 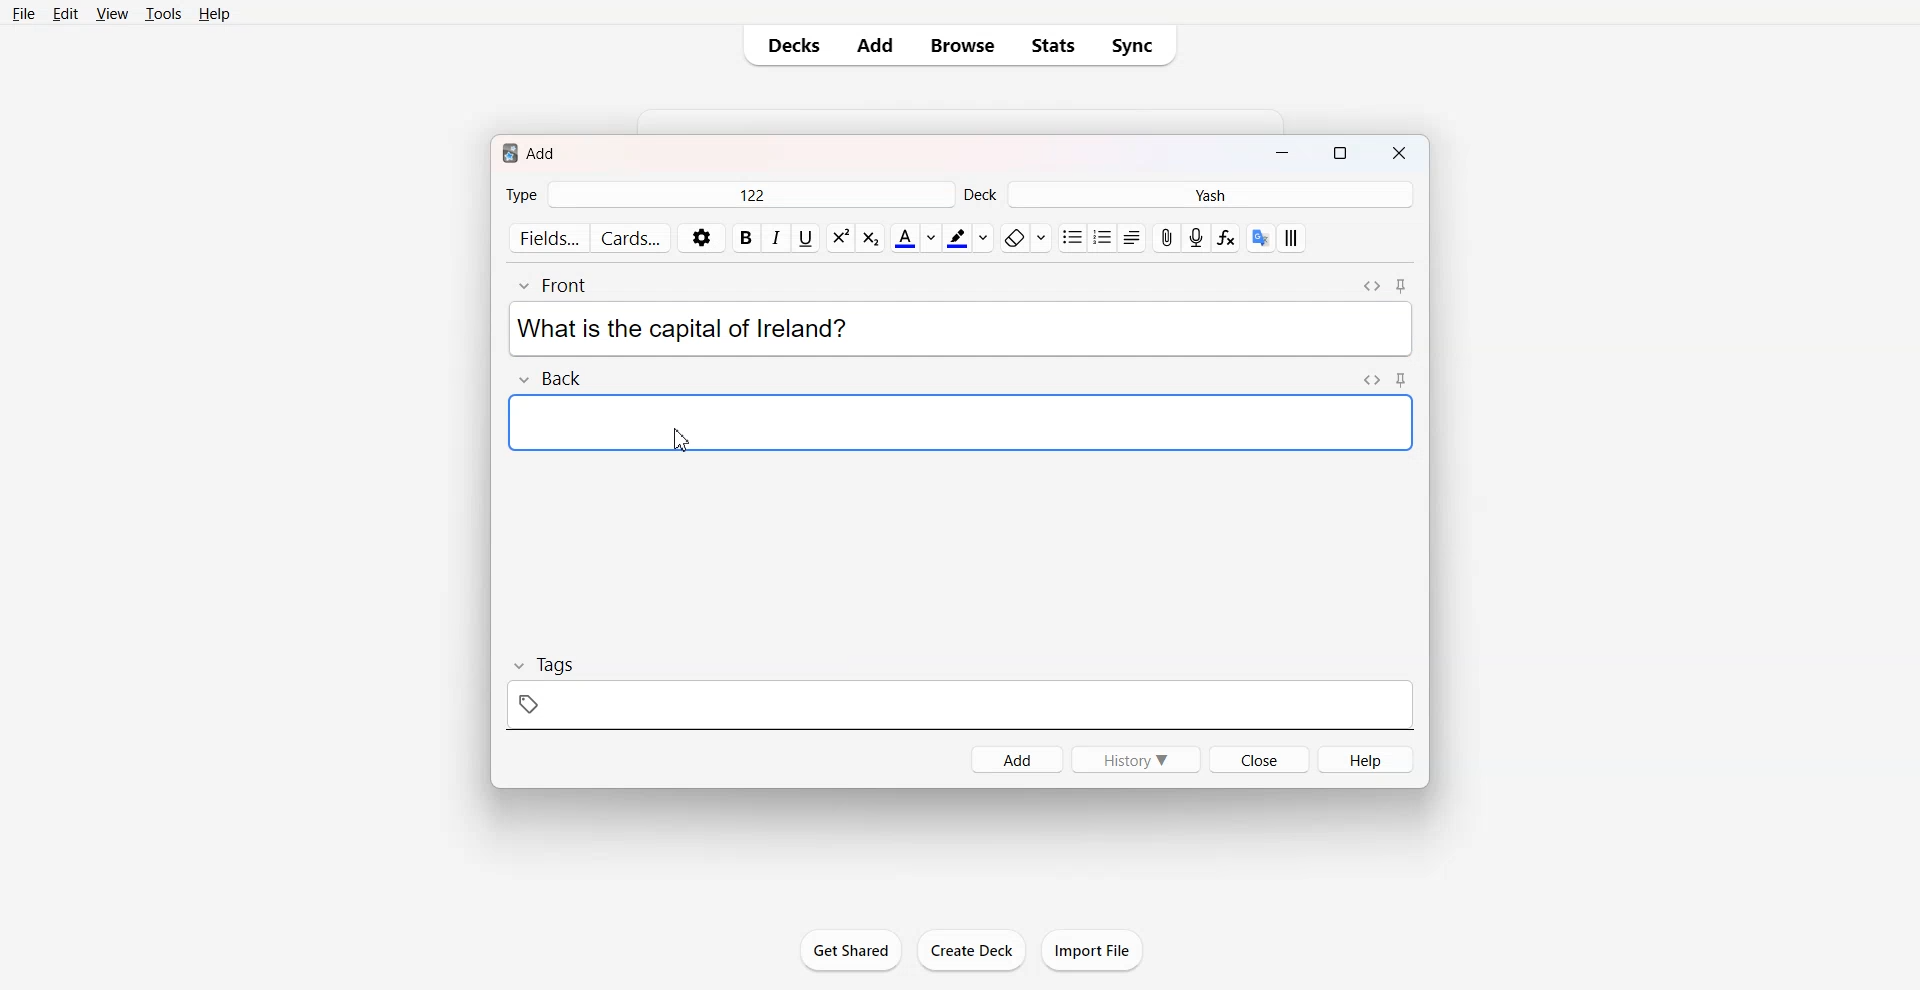 What do you see at coordinates (1402, 155) in the screenshot?
I see `Close` at bounding box center [1402, 155].